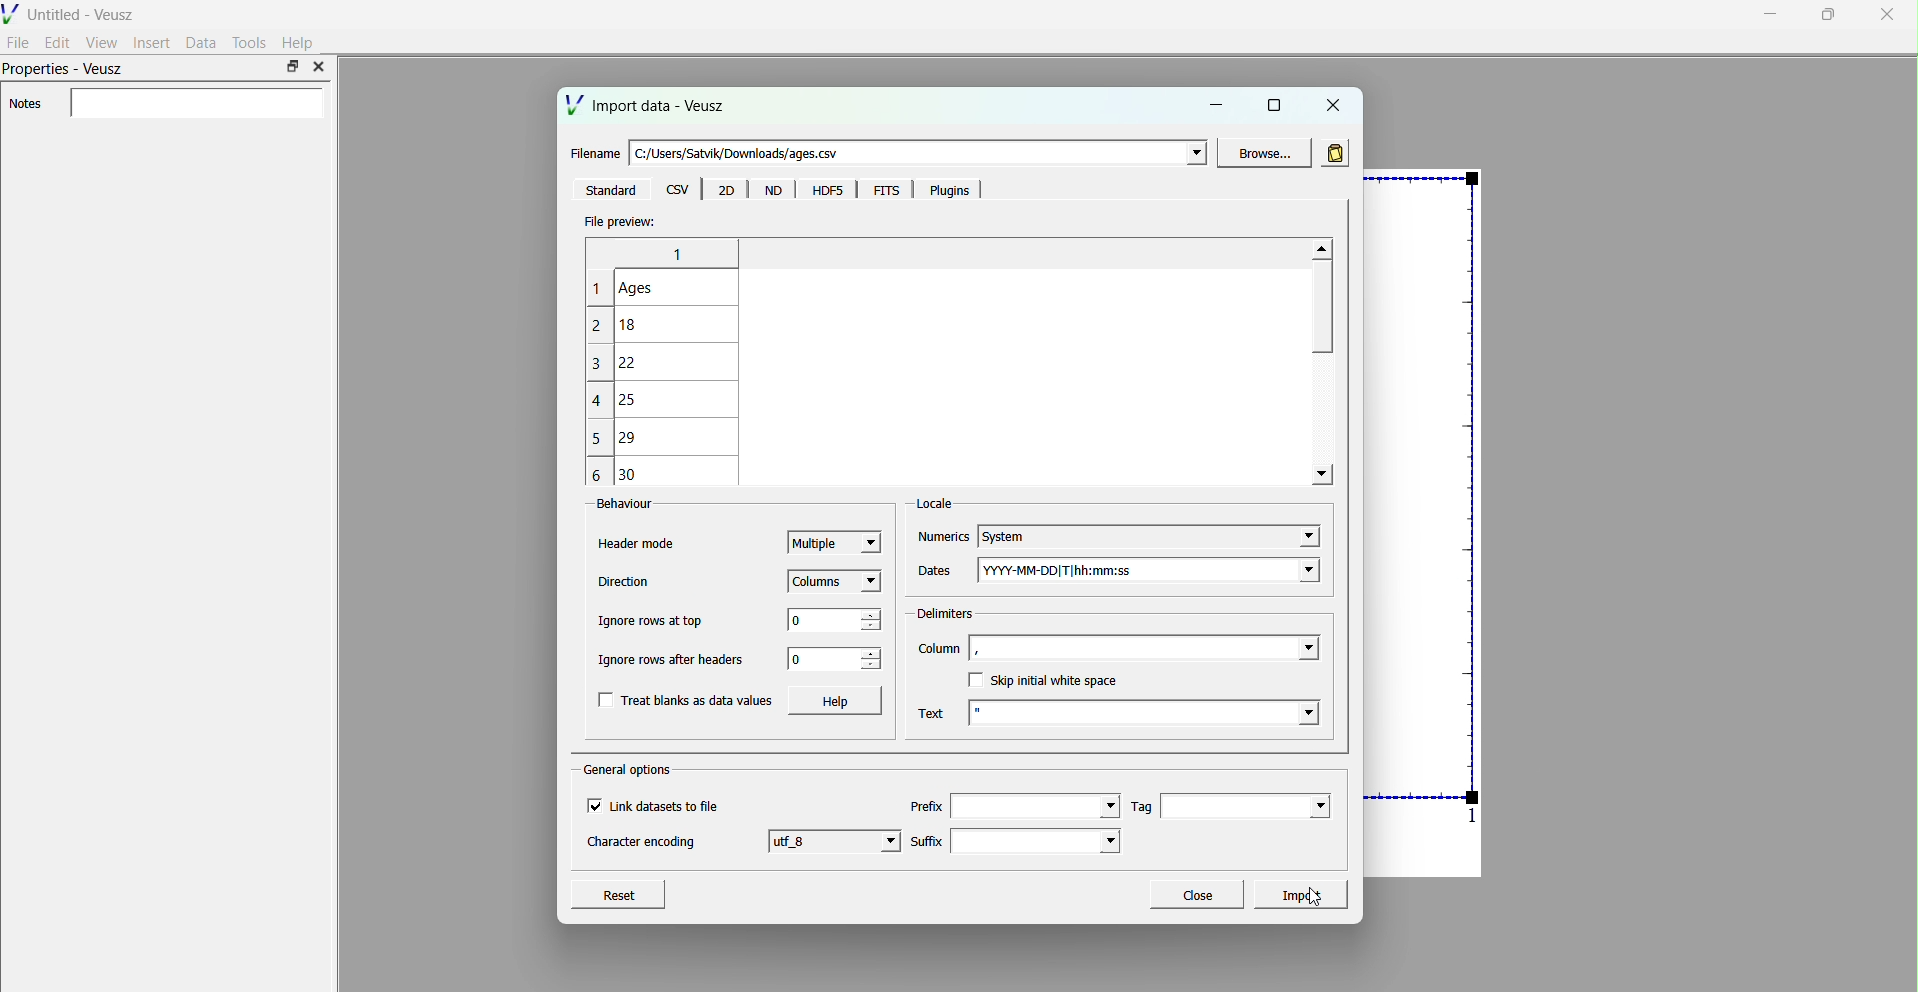  I want to click on Close, so click(1195, 892).